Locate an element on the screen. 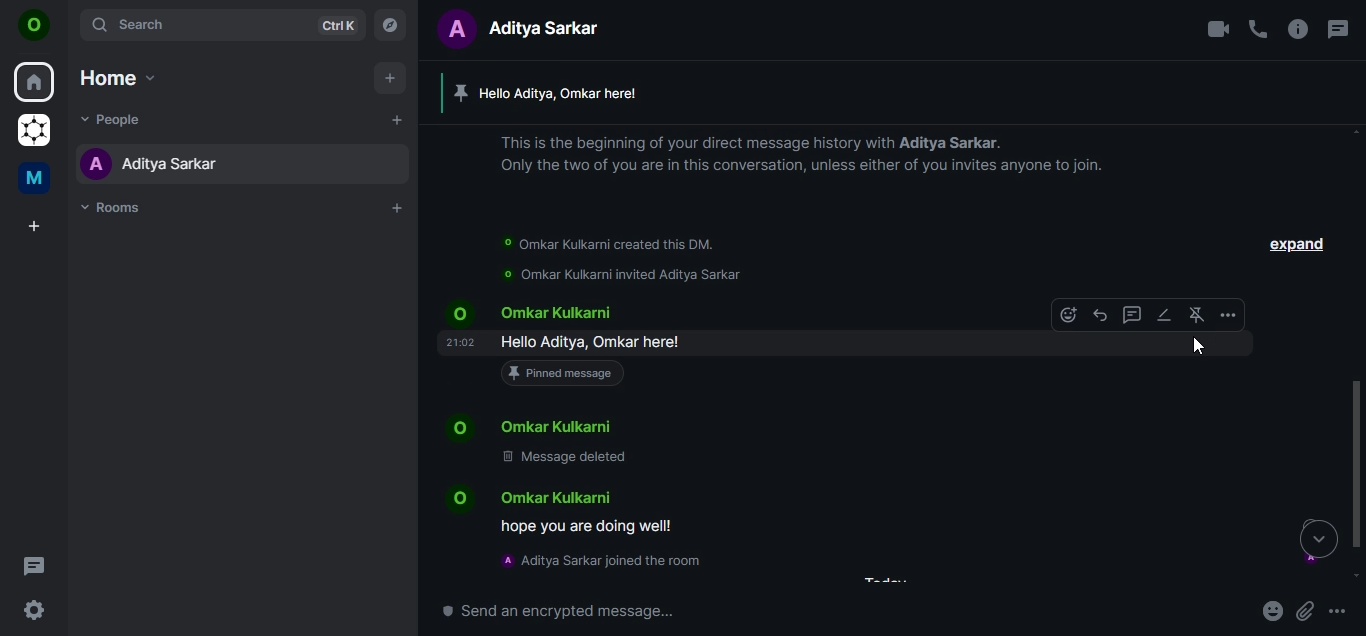  attachments is located at coordinates (1306, 611).